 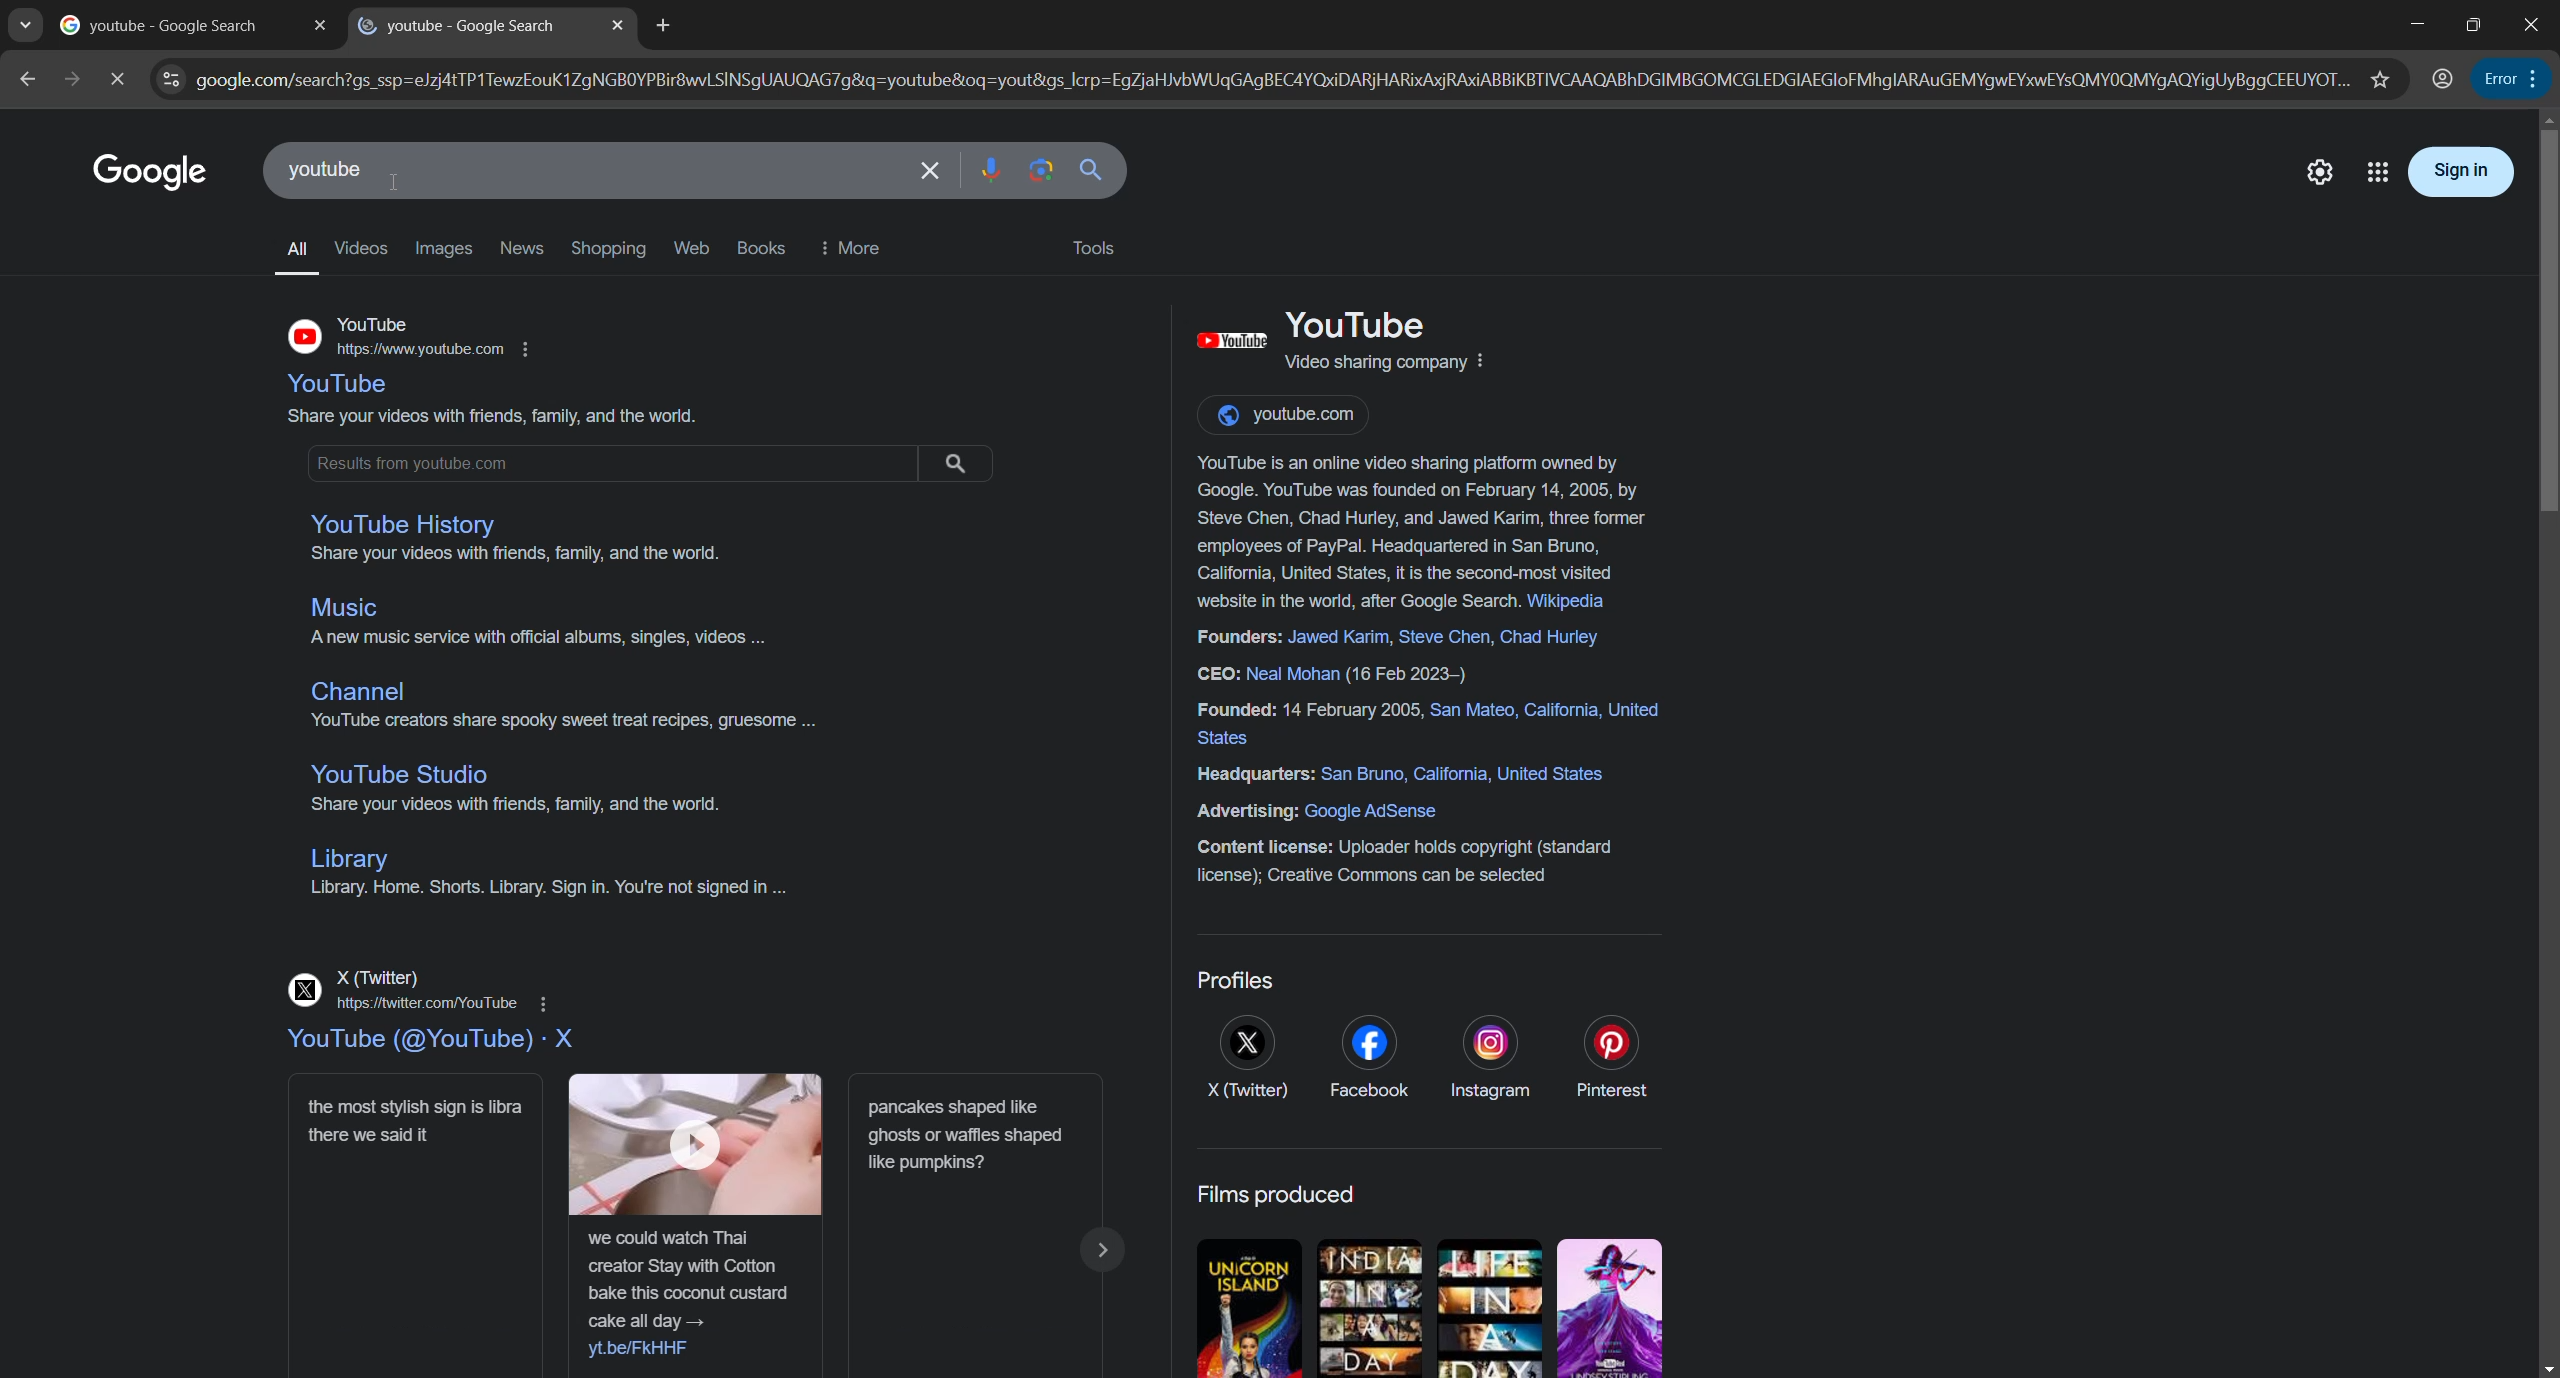 What do you see at coordinates (2531, 80) in the screenshot?
I see `customize chromium` at bounding box center [2531, 80].